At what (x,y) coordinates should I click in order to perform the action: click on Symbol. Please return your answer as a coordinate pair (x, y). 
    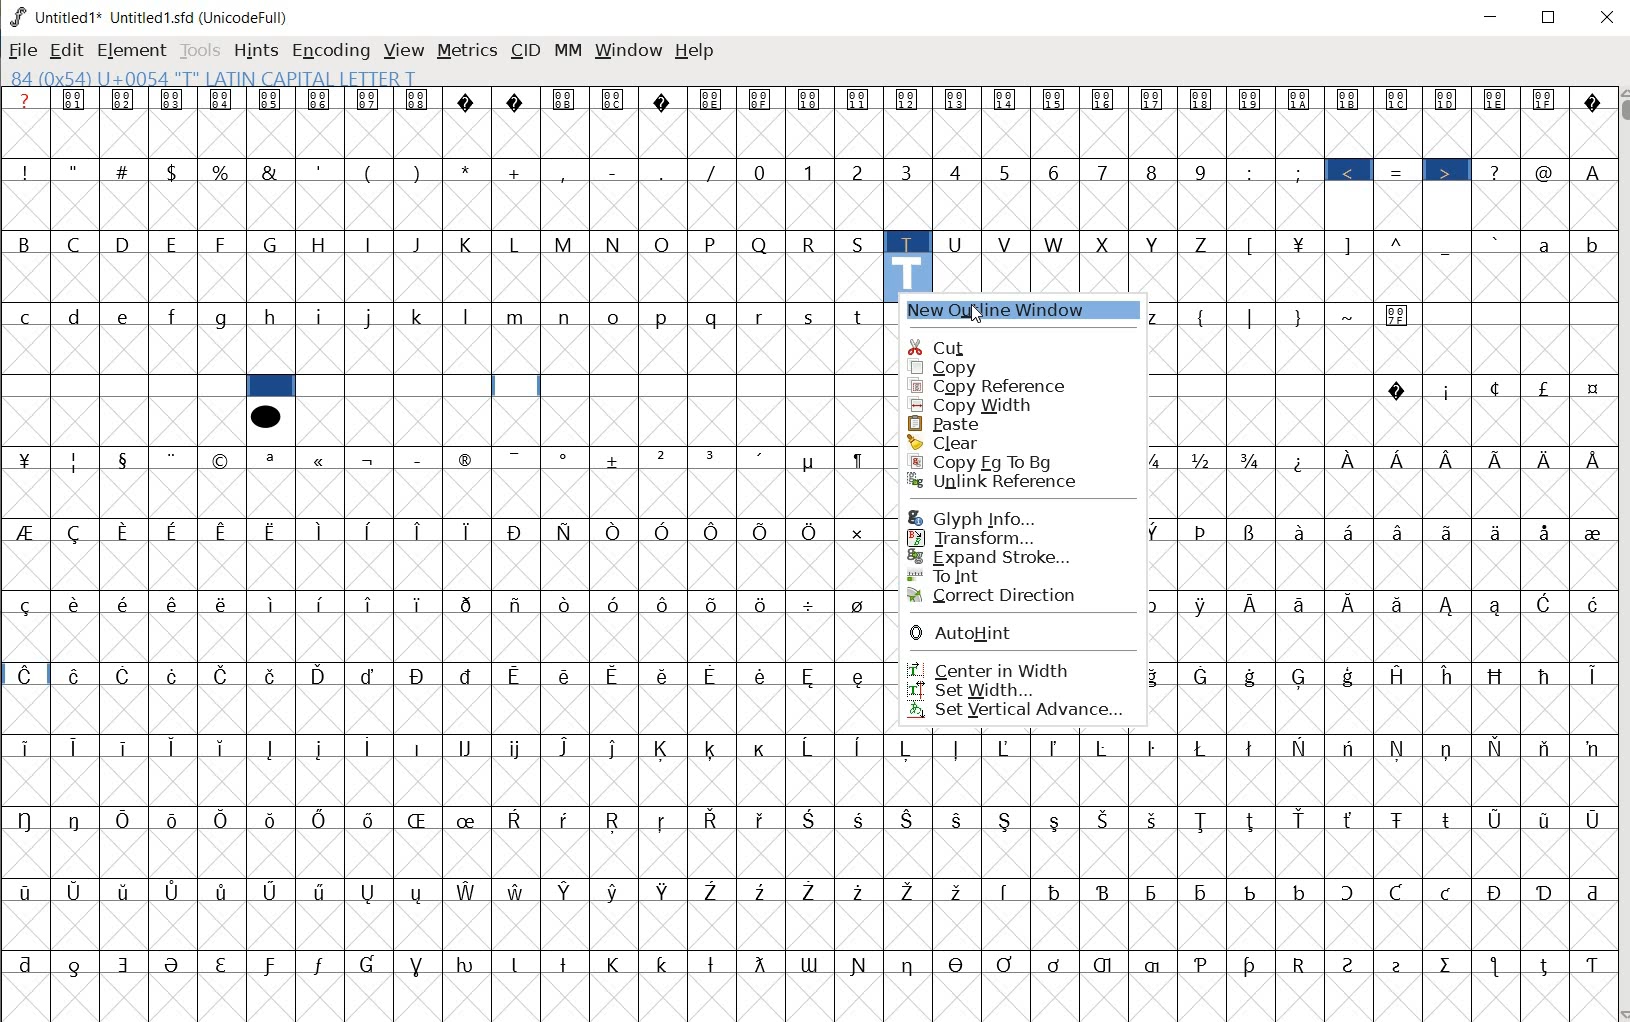
    Looking at the image, I should click on (272, 893).